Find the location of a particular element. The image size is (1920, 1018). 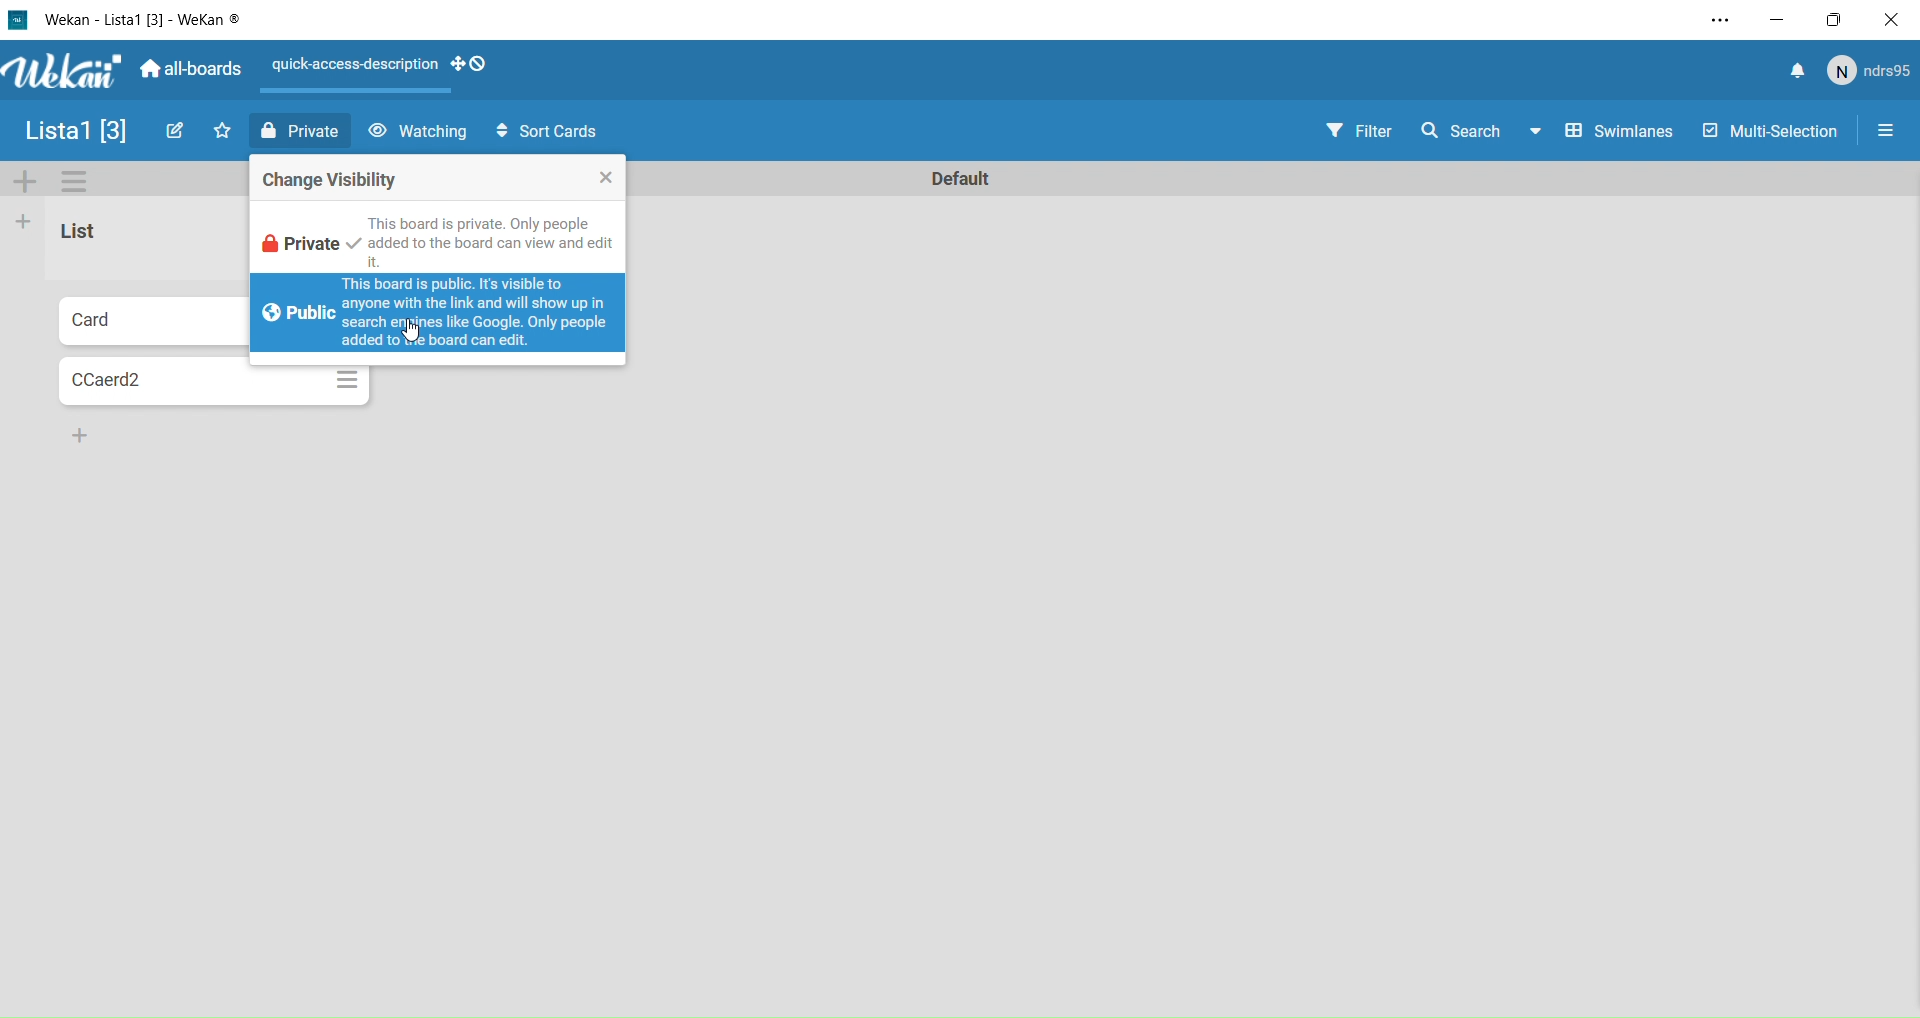

Actions is located at coordinates (475, 64).